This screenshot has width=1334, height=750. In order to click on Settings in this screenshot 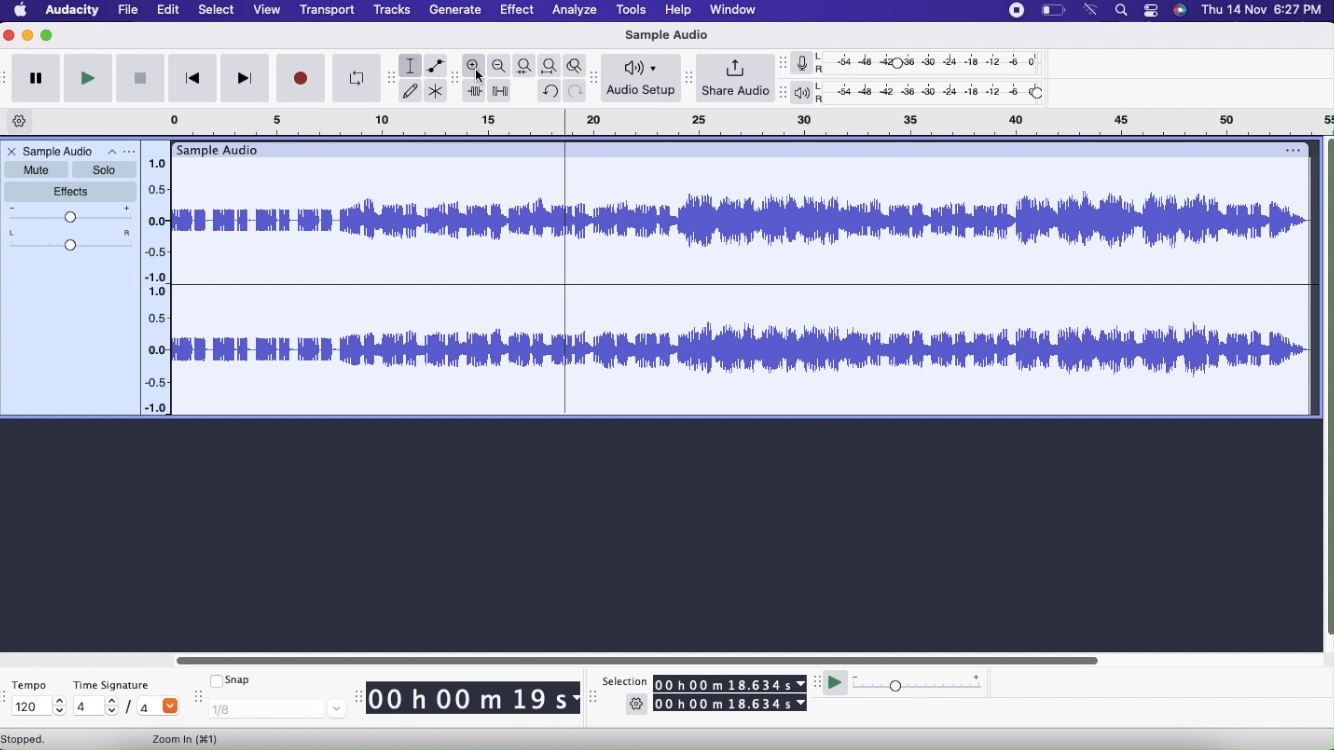, I will do `click(637, 704)`.